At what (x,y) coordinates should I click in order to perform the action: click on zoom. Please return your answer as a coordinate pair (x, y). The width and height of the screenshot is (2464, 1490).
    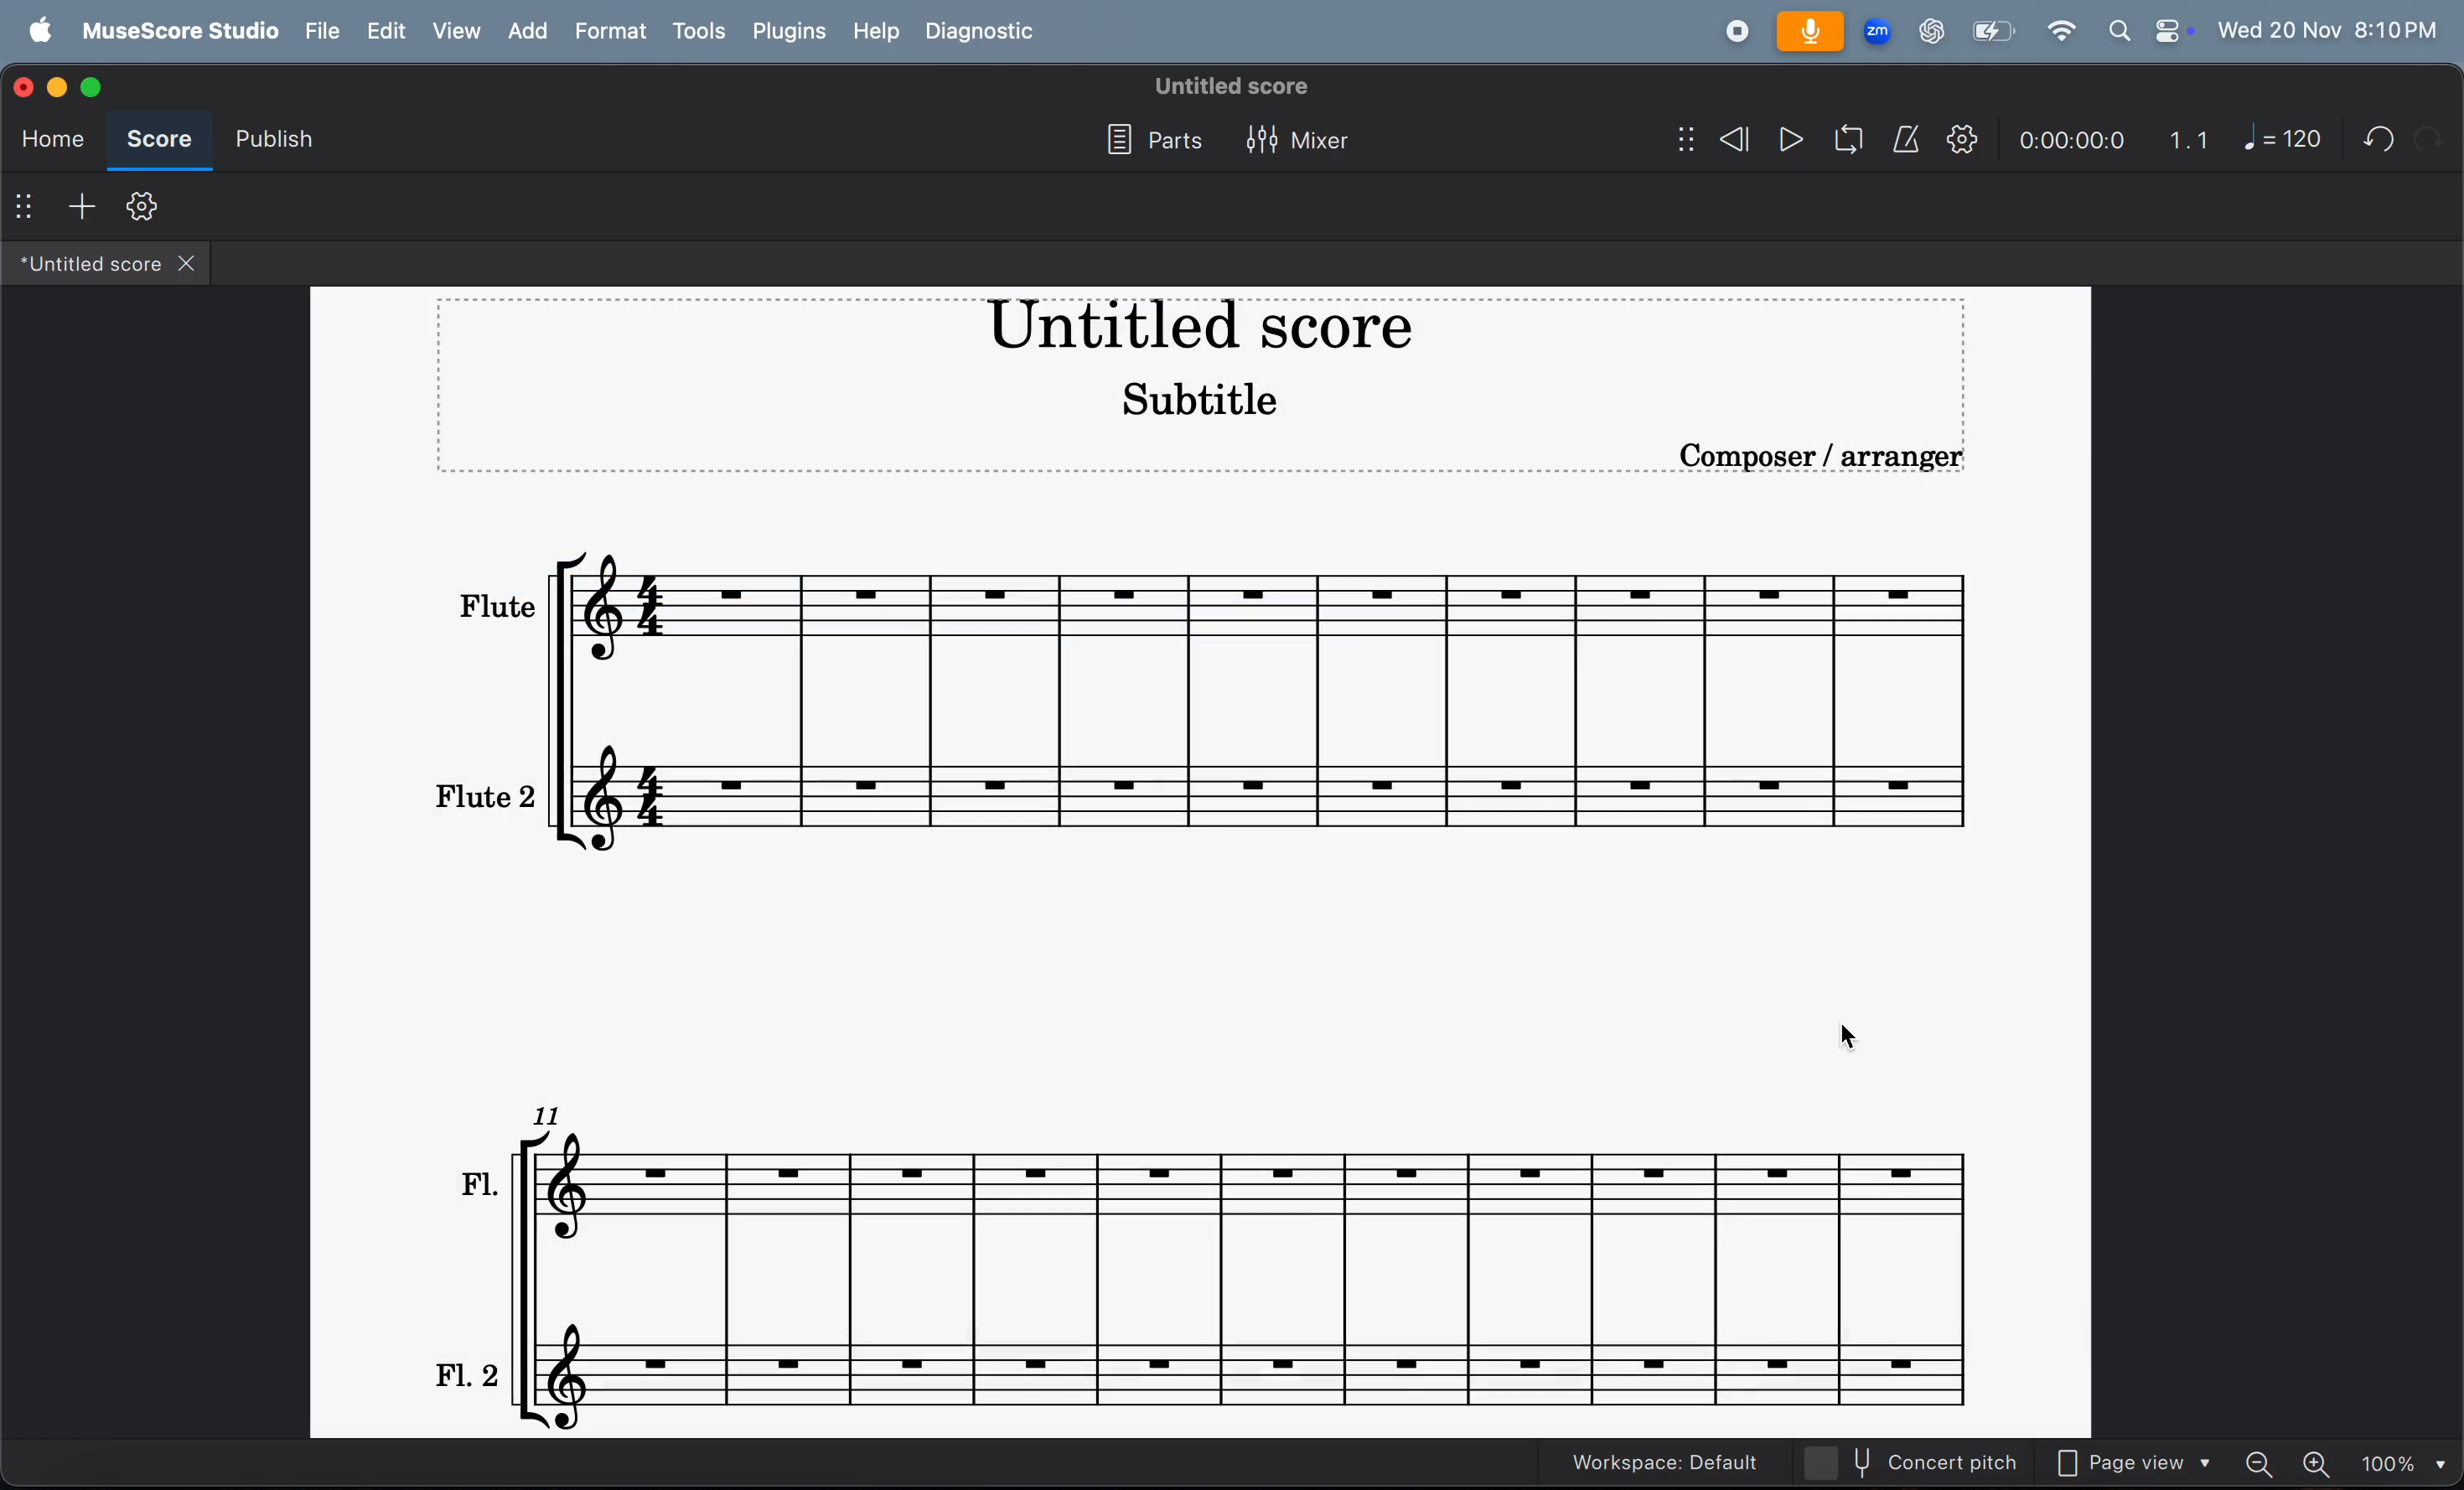
    Looking at the image, I should click on (1878, 30).